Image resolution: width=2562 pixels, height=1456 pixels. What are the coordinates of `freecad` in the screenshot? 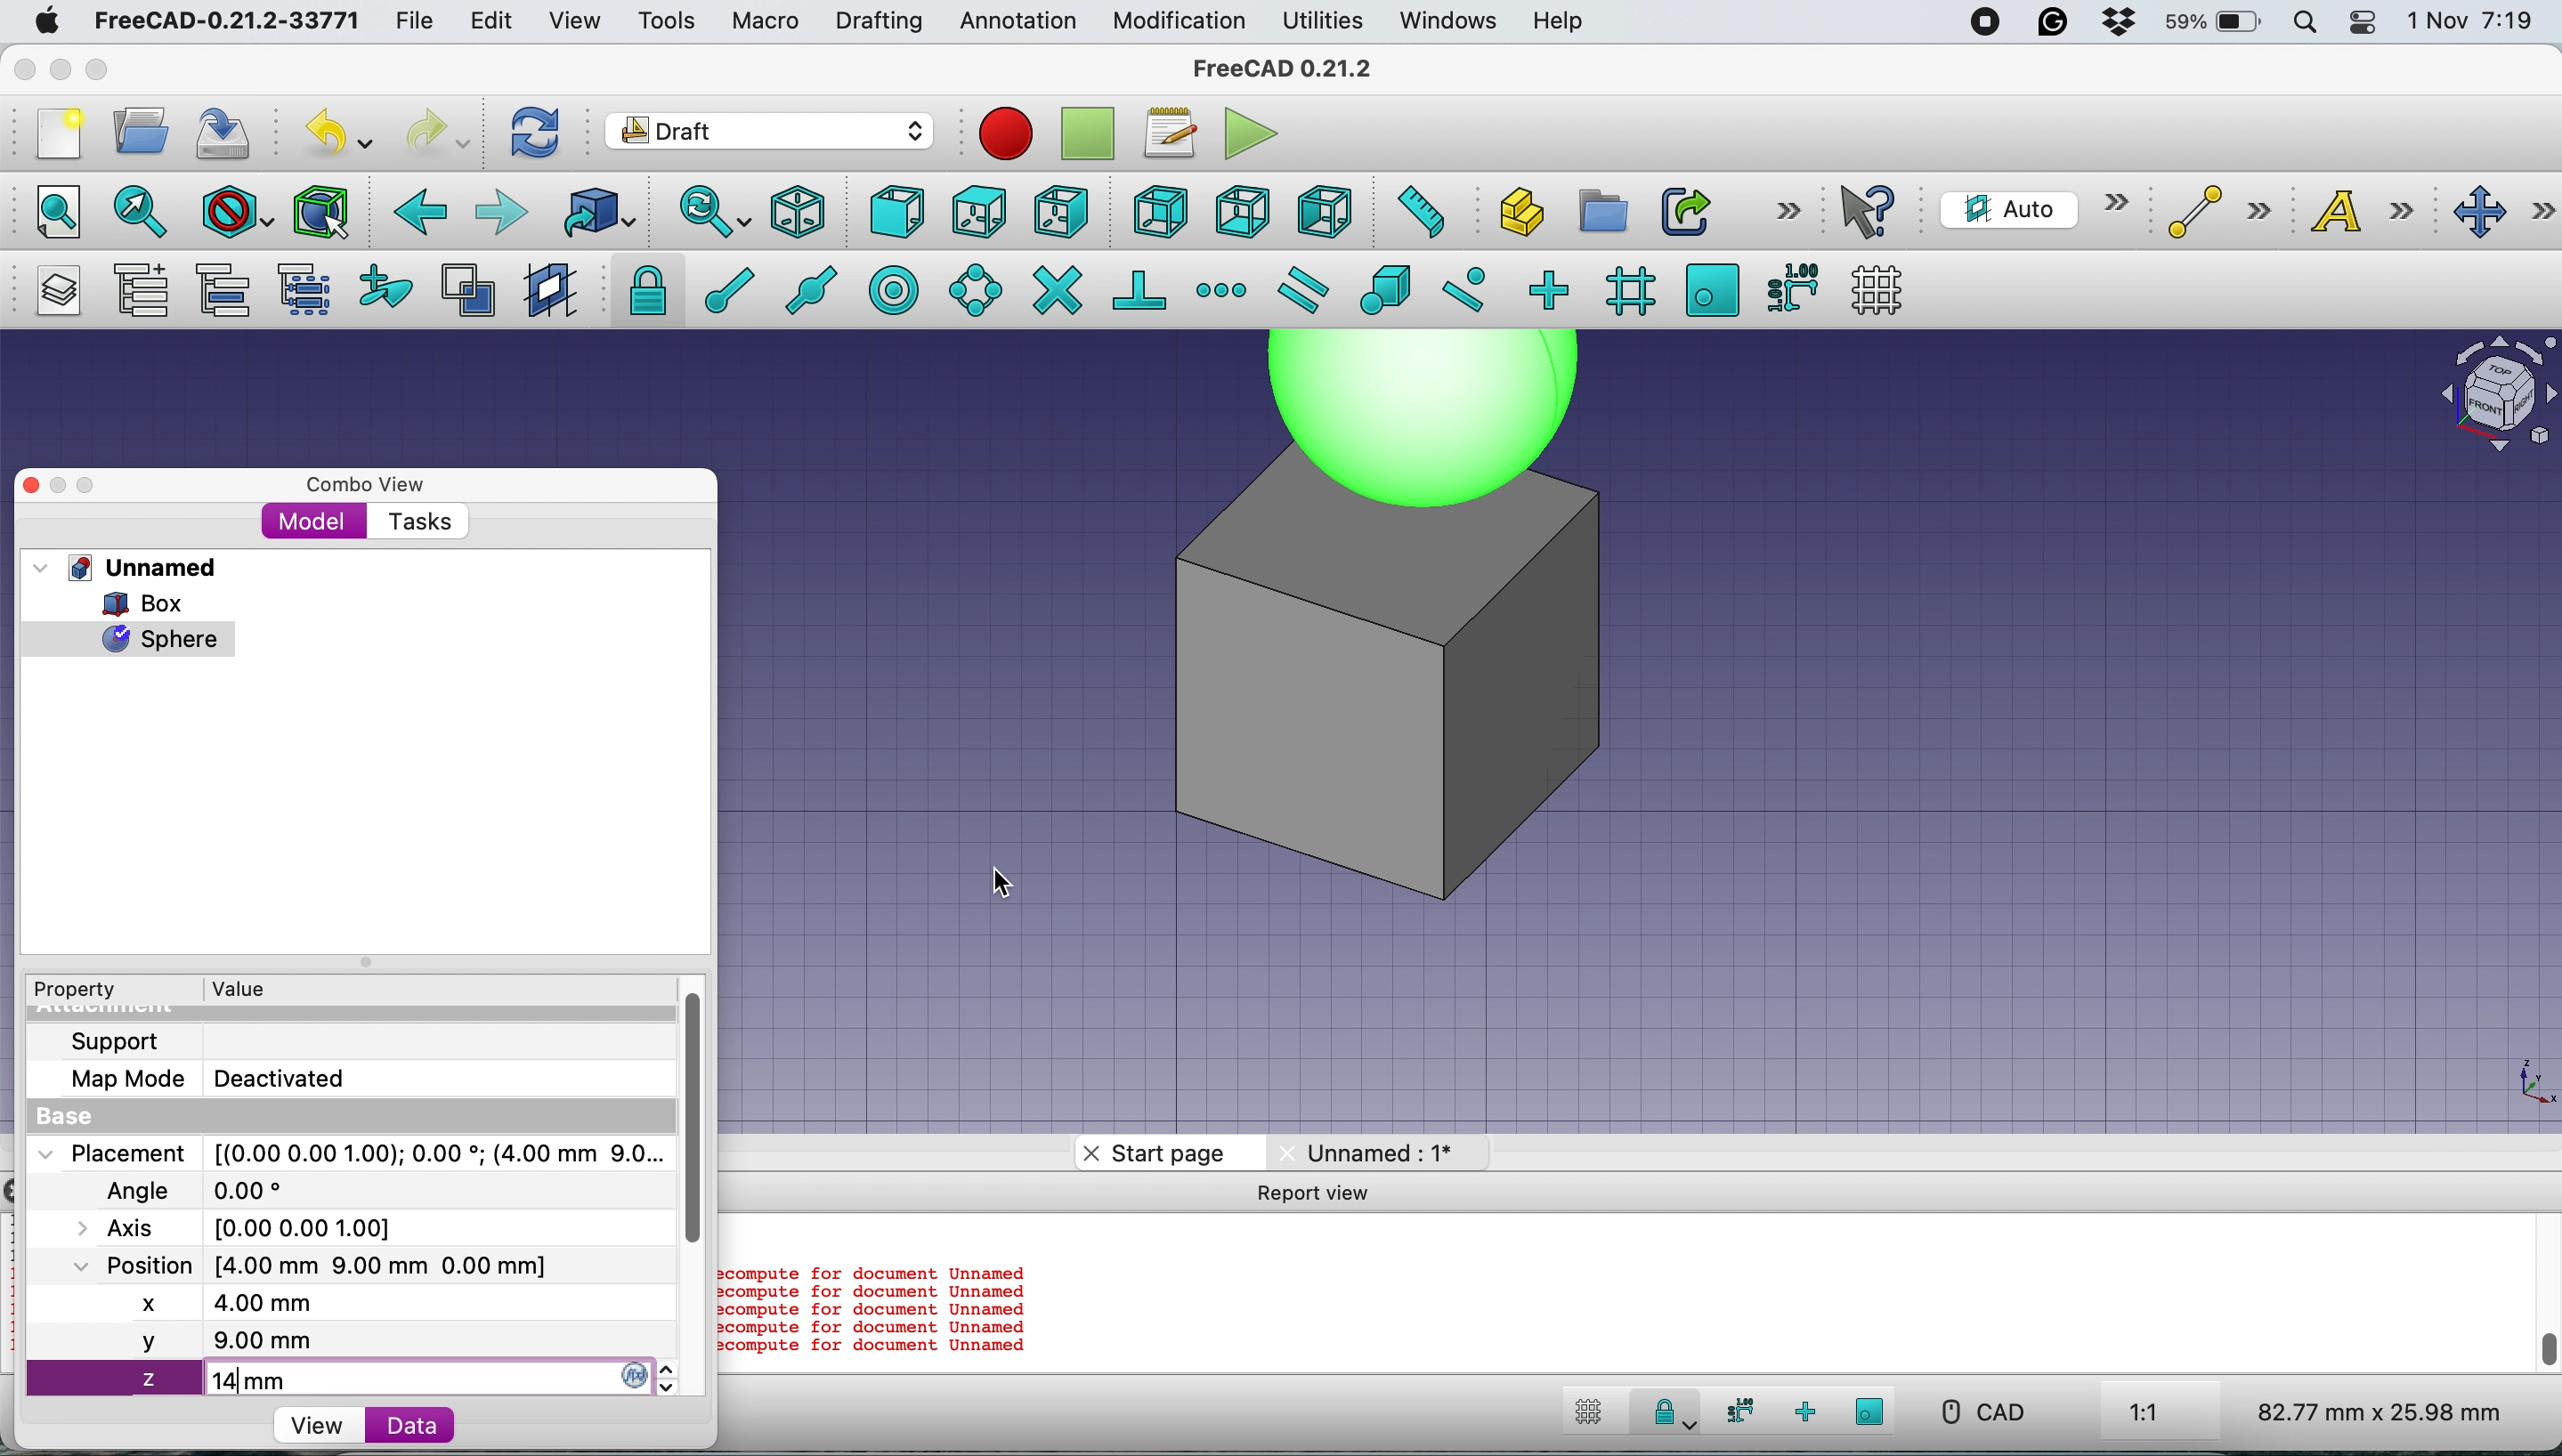 It's located at (226, 22).